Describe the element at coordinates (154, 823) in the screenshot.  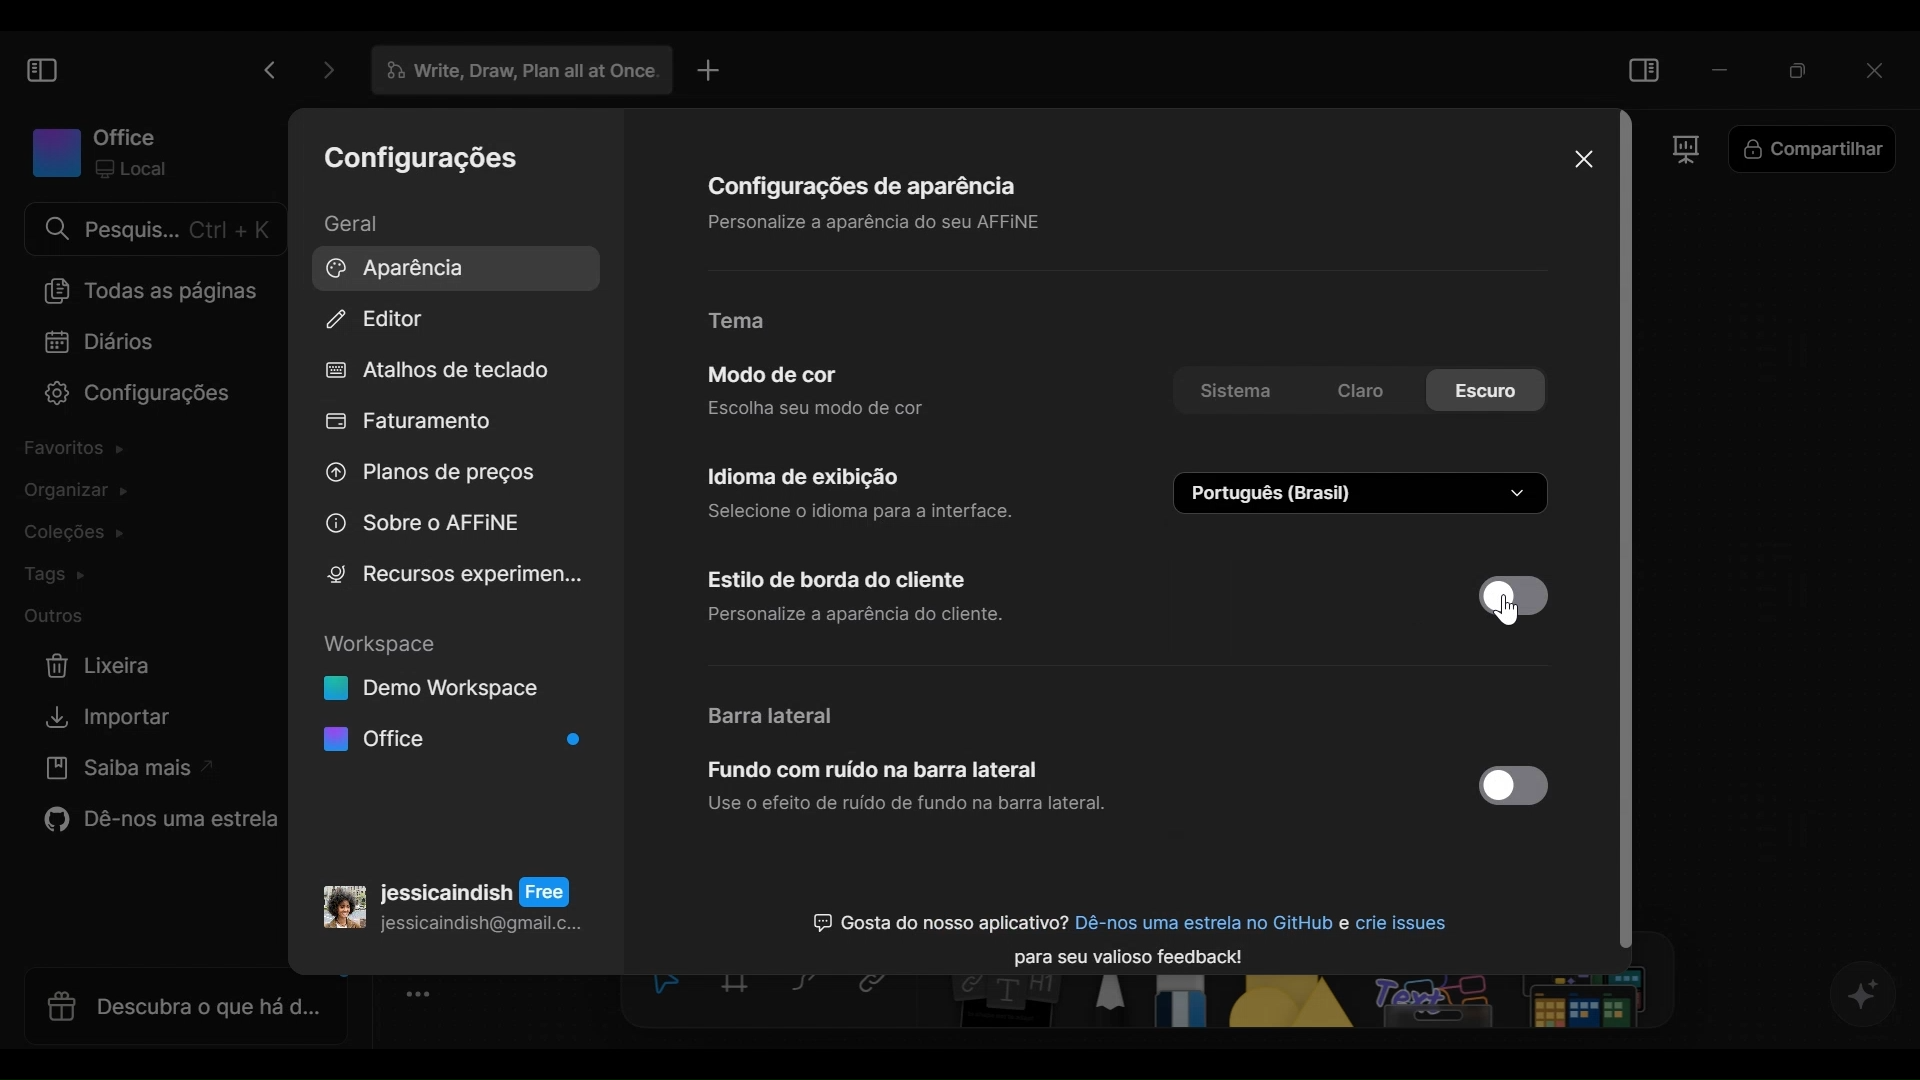
I see `Star us` at that location.